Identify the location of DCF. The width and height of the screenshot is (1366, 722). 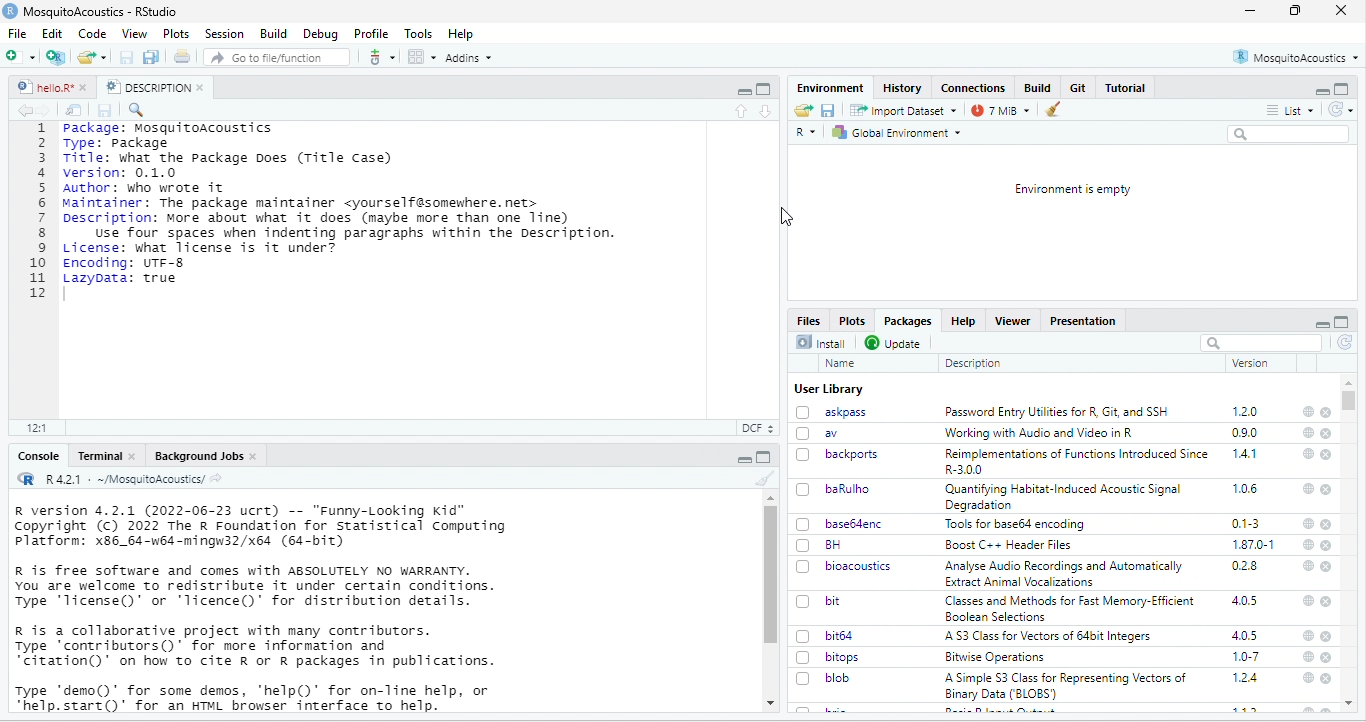
(756, 428).